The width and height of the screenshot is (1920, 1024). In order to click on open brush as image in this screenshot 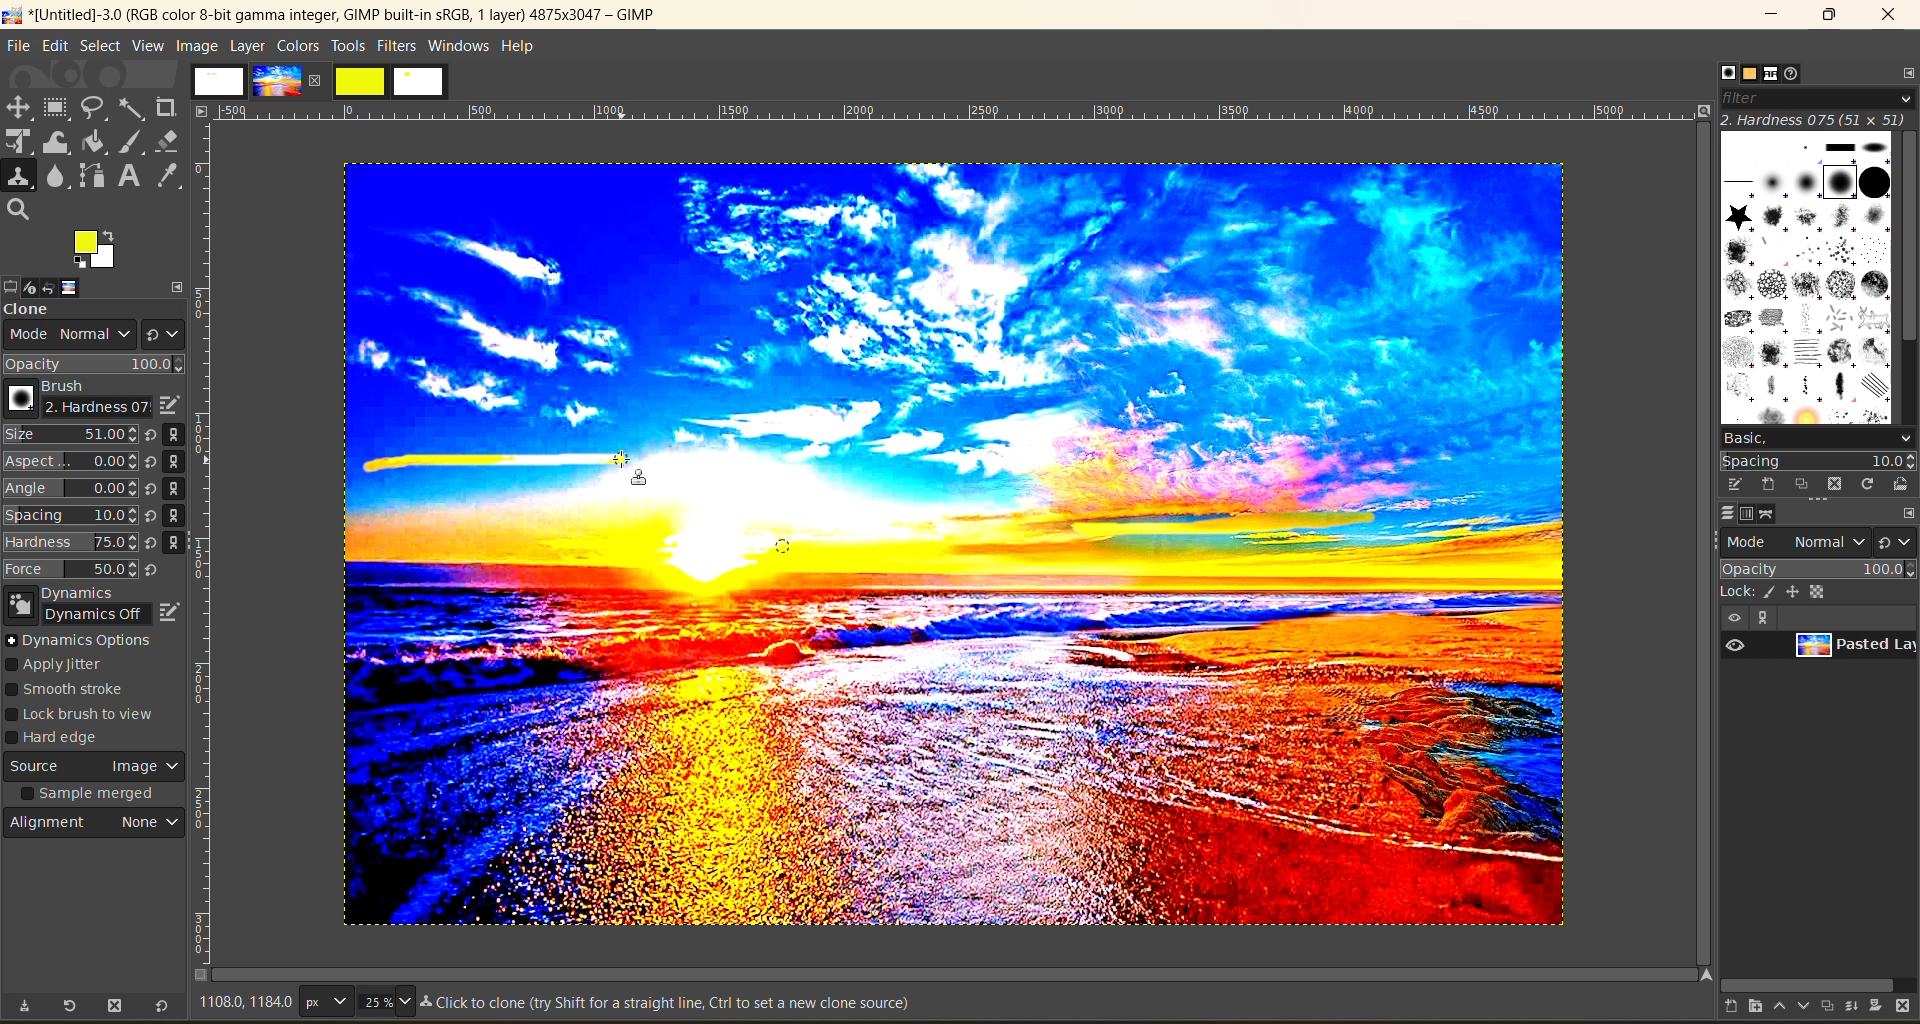, I will do `click(1898, 485)`.